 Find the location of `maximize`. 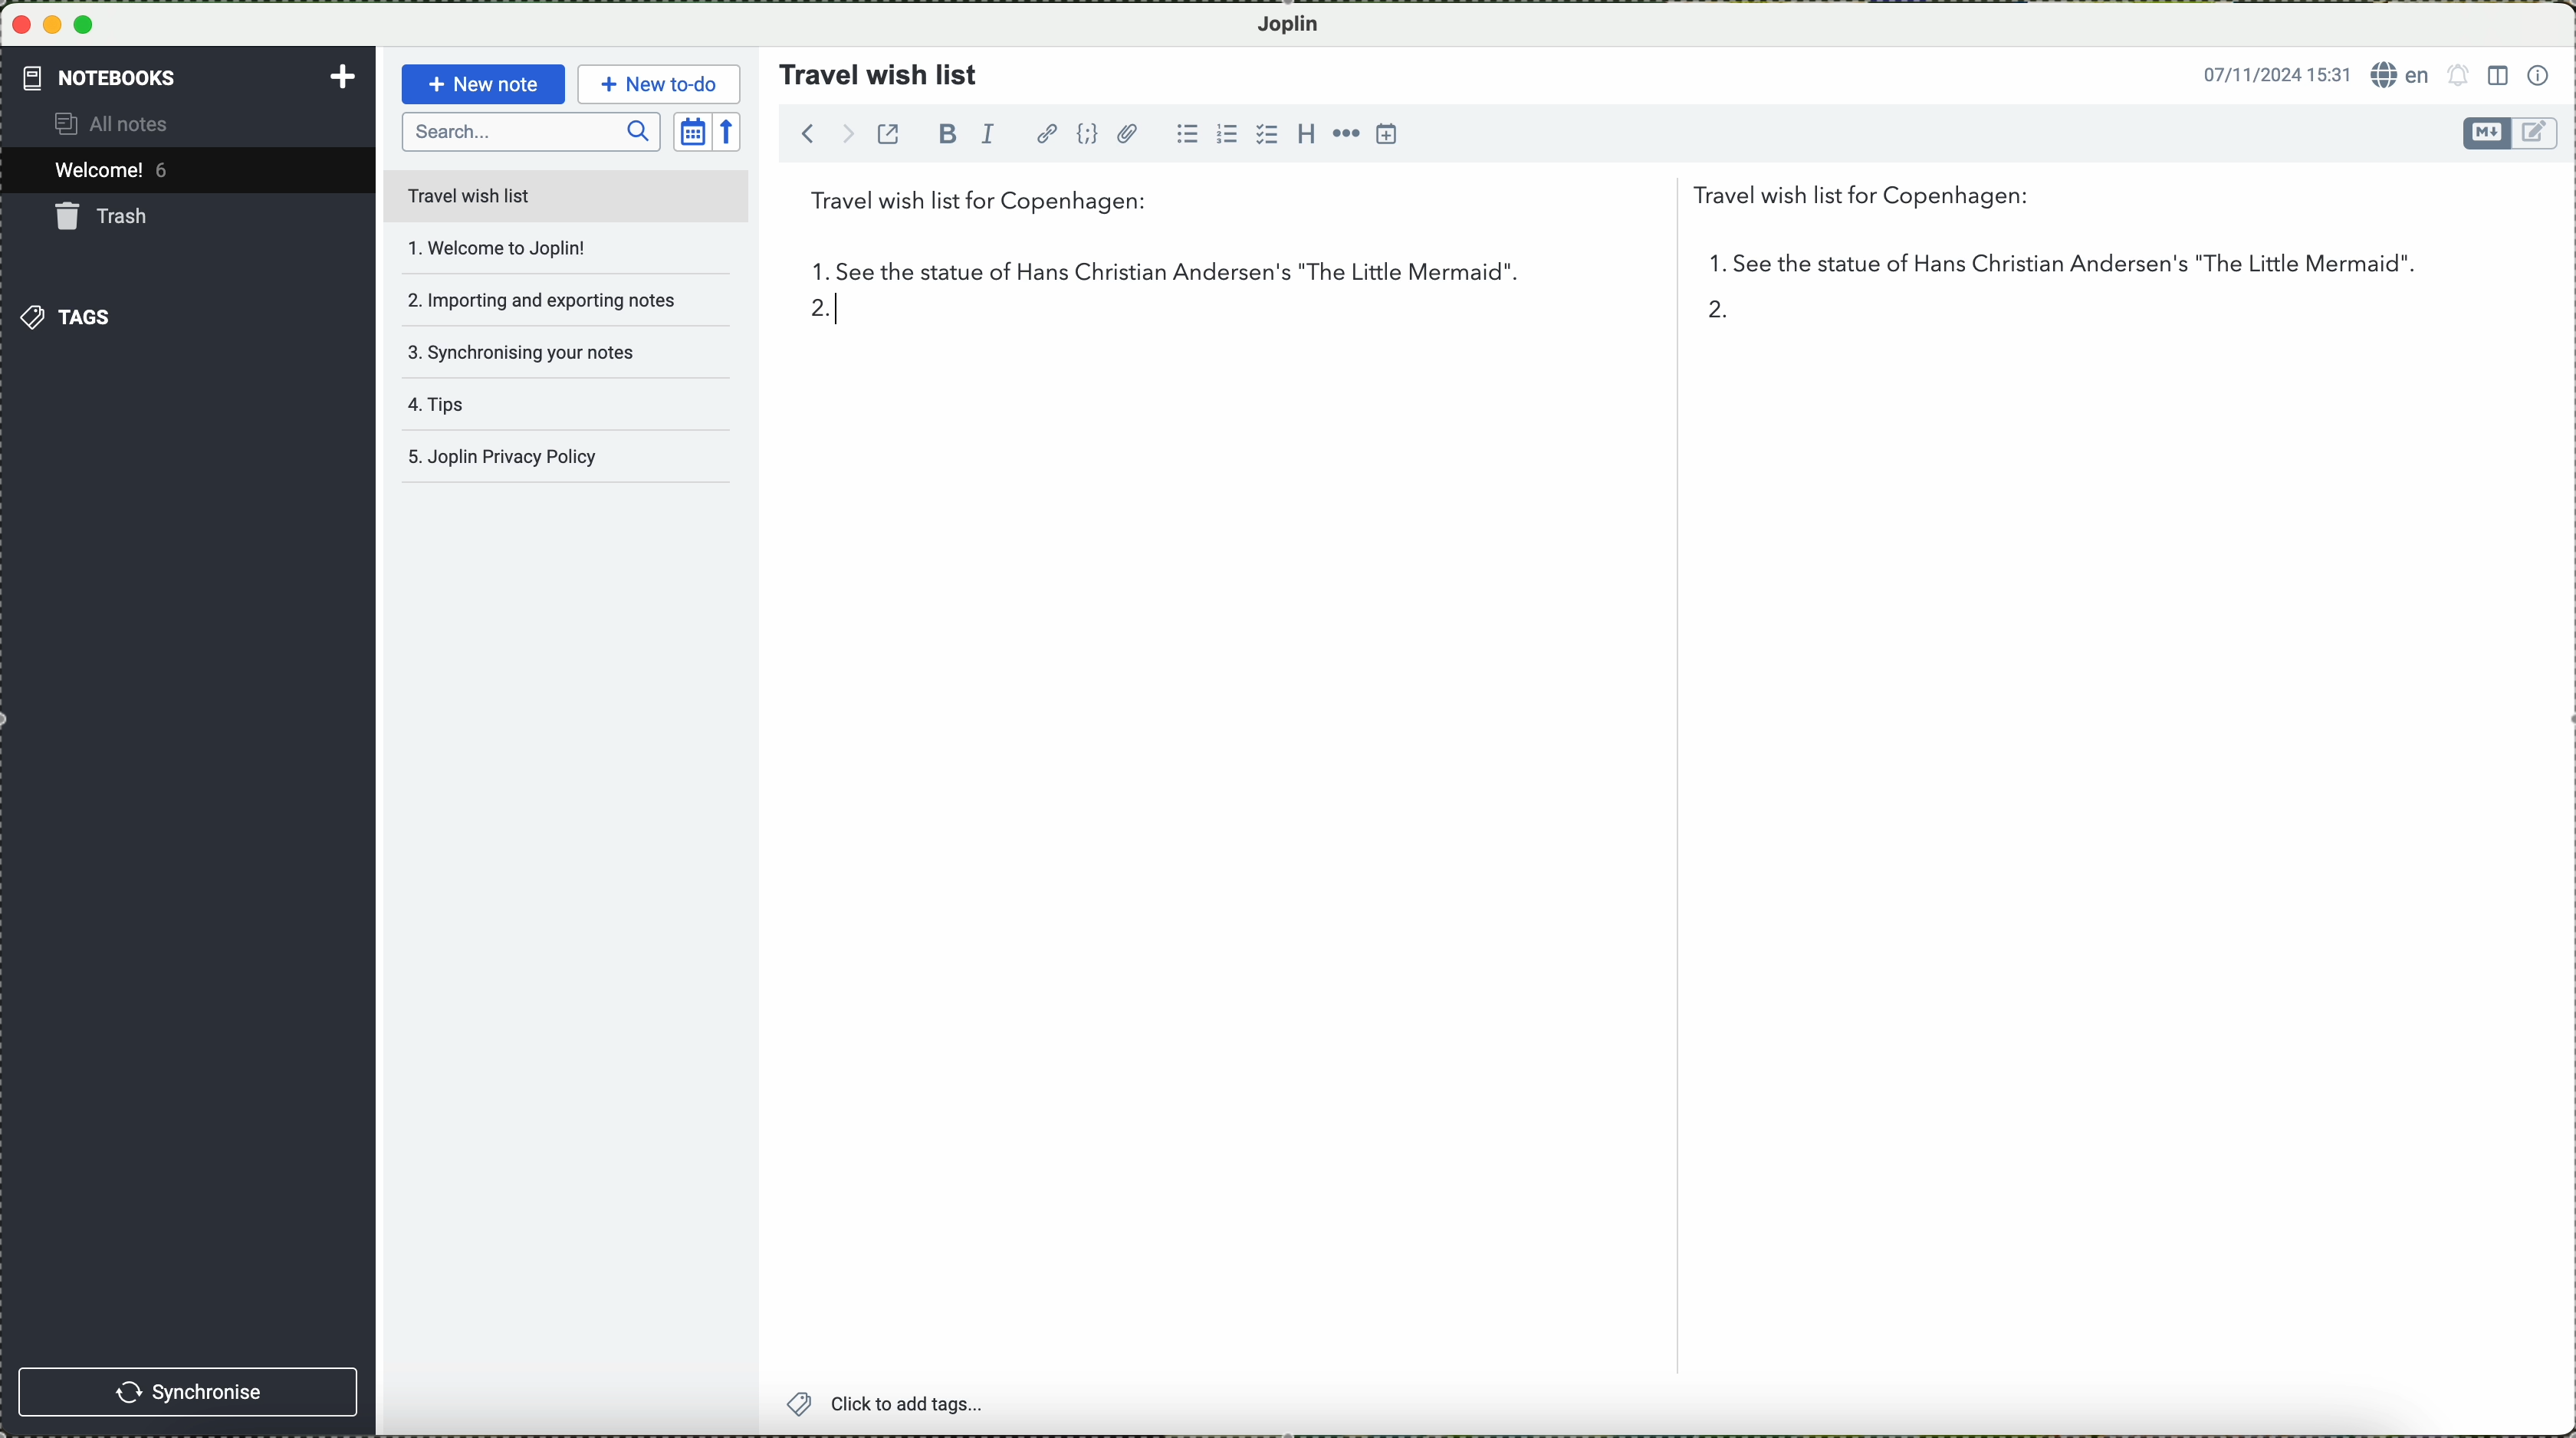

maximize is located at coordinates (89, 25).